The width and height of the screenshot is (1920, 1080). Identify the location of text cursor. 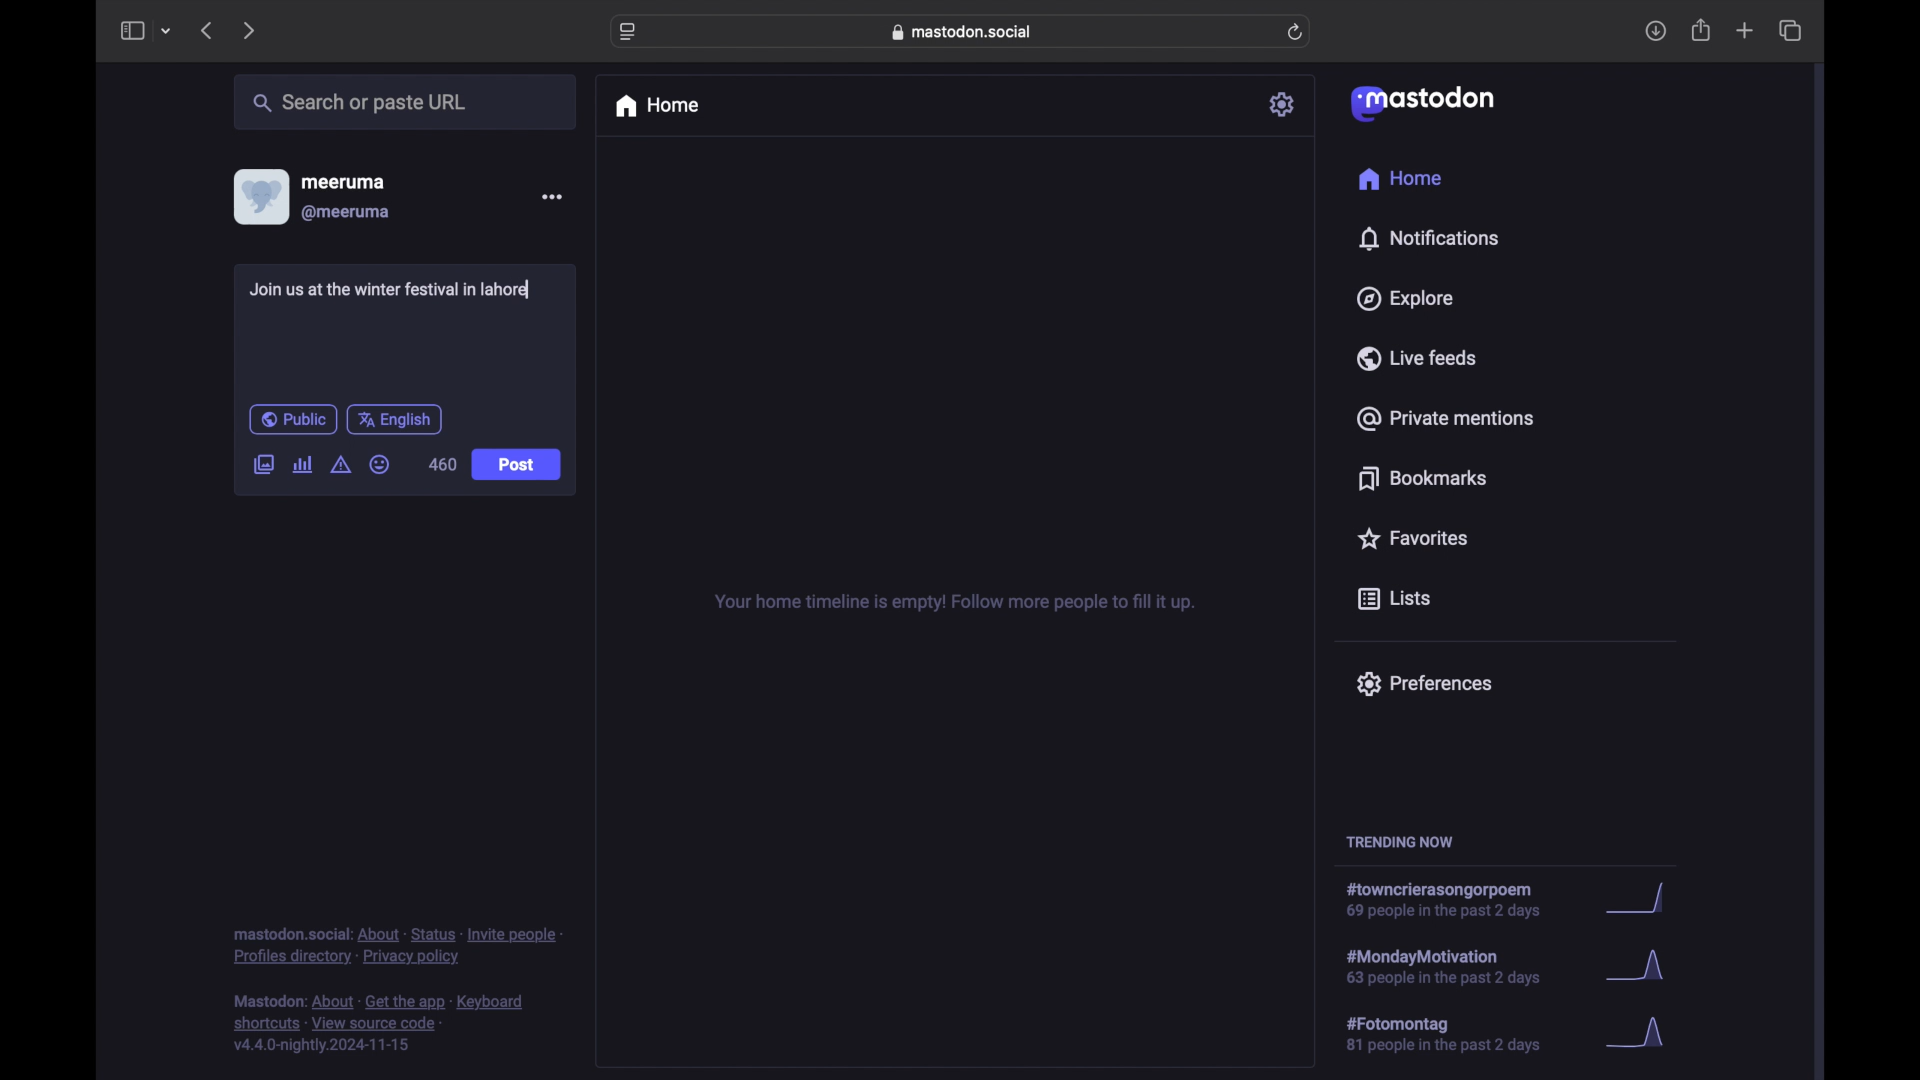
(532, 288).